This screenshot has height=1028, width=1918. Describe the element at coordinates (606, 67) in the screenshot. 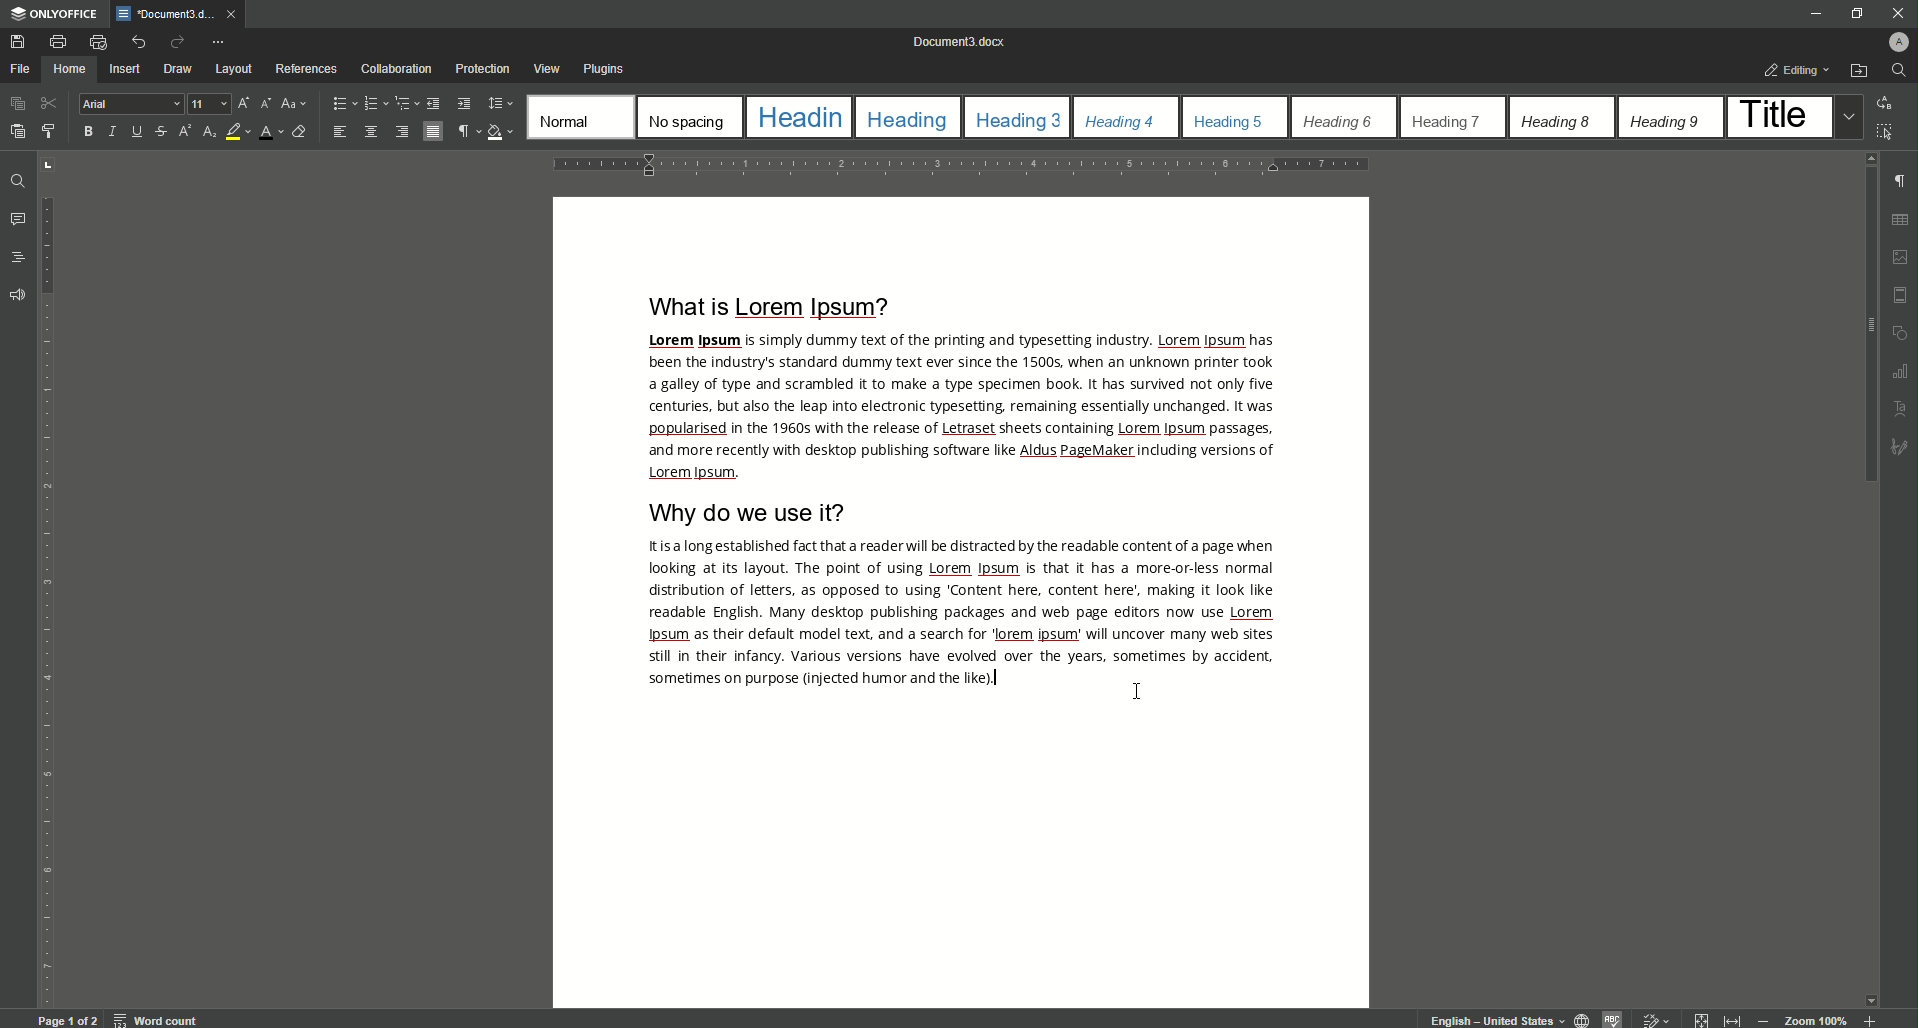

I see `Plugins` at that location.